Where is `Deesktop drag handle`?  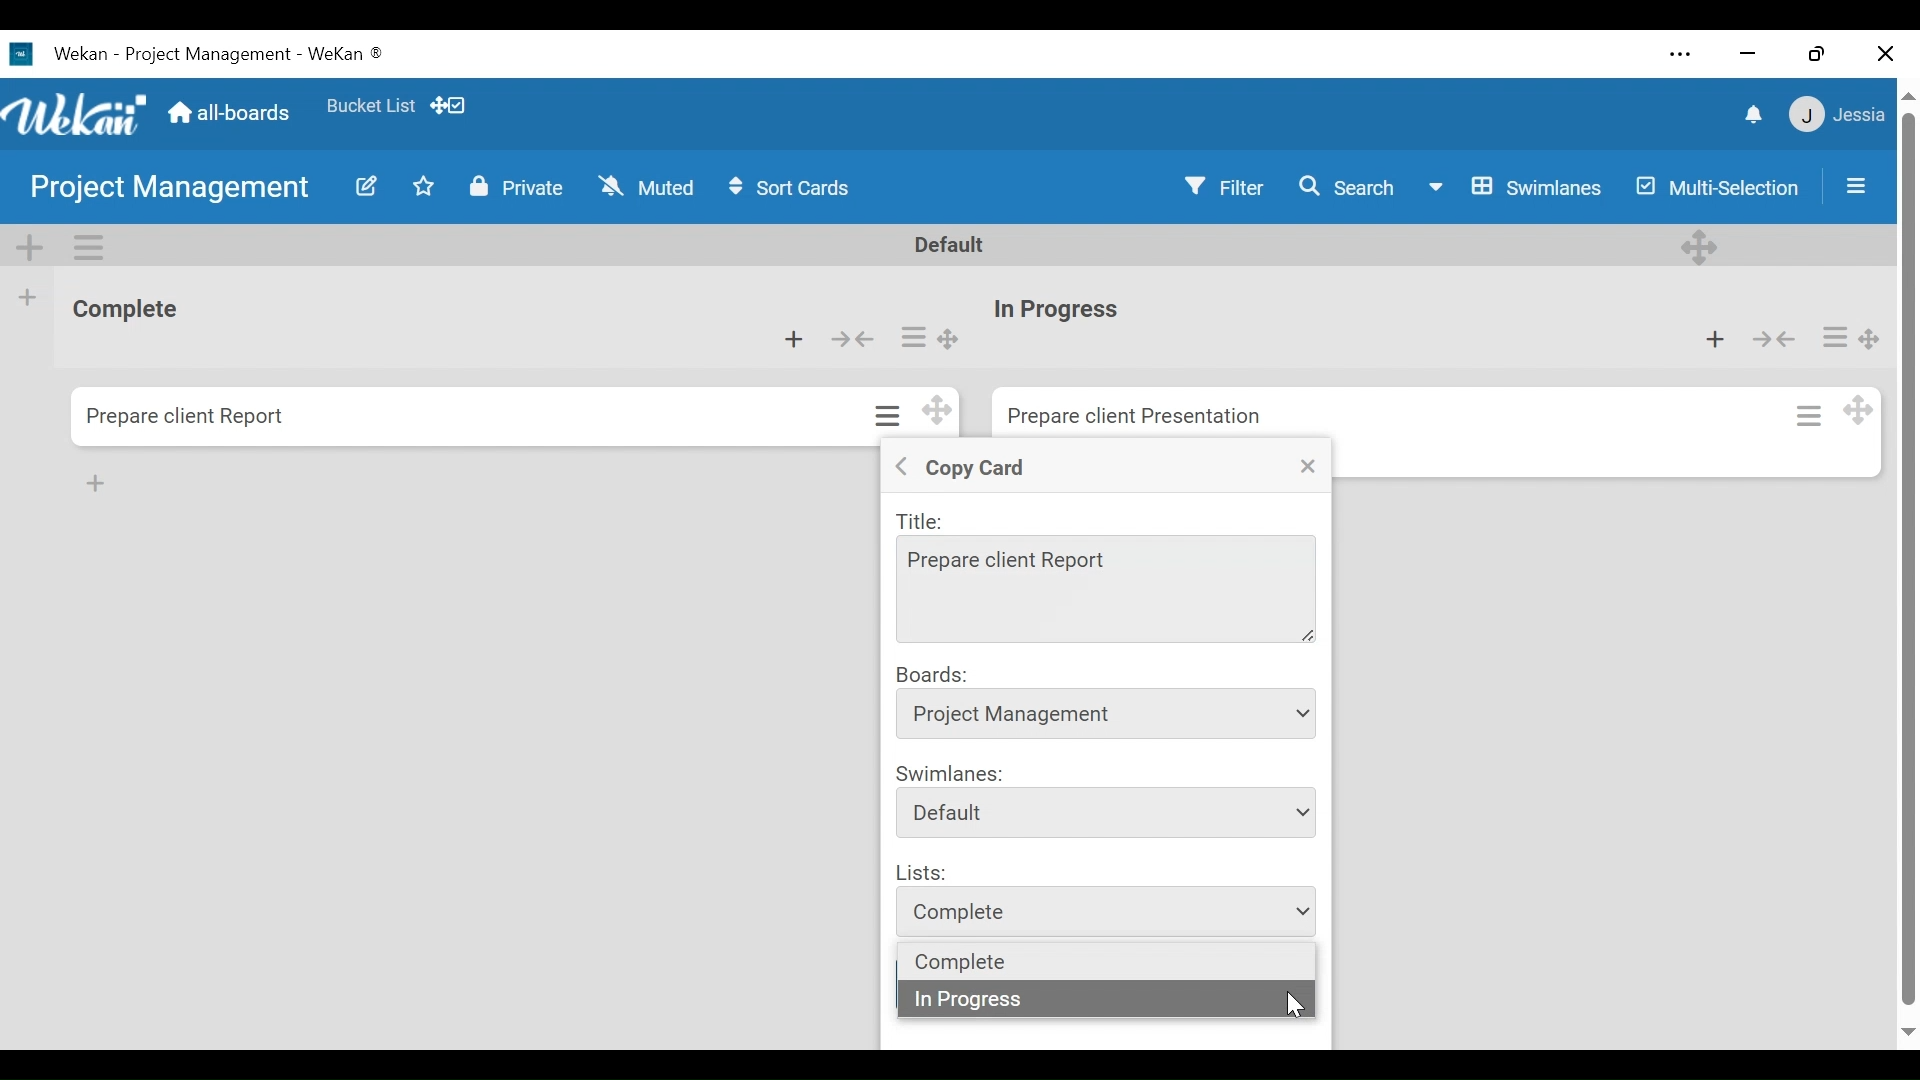
Deesktop drag handle is located at coordinates (1700, 246).